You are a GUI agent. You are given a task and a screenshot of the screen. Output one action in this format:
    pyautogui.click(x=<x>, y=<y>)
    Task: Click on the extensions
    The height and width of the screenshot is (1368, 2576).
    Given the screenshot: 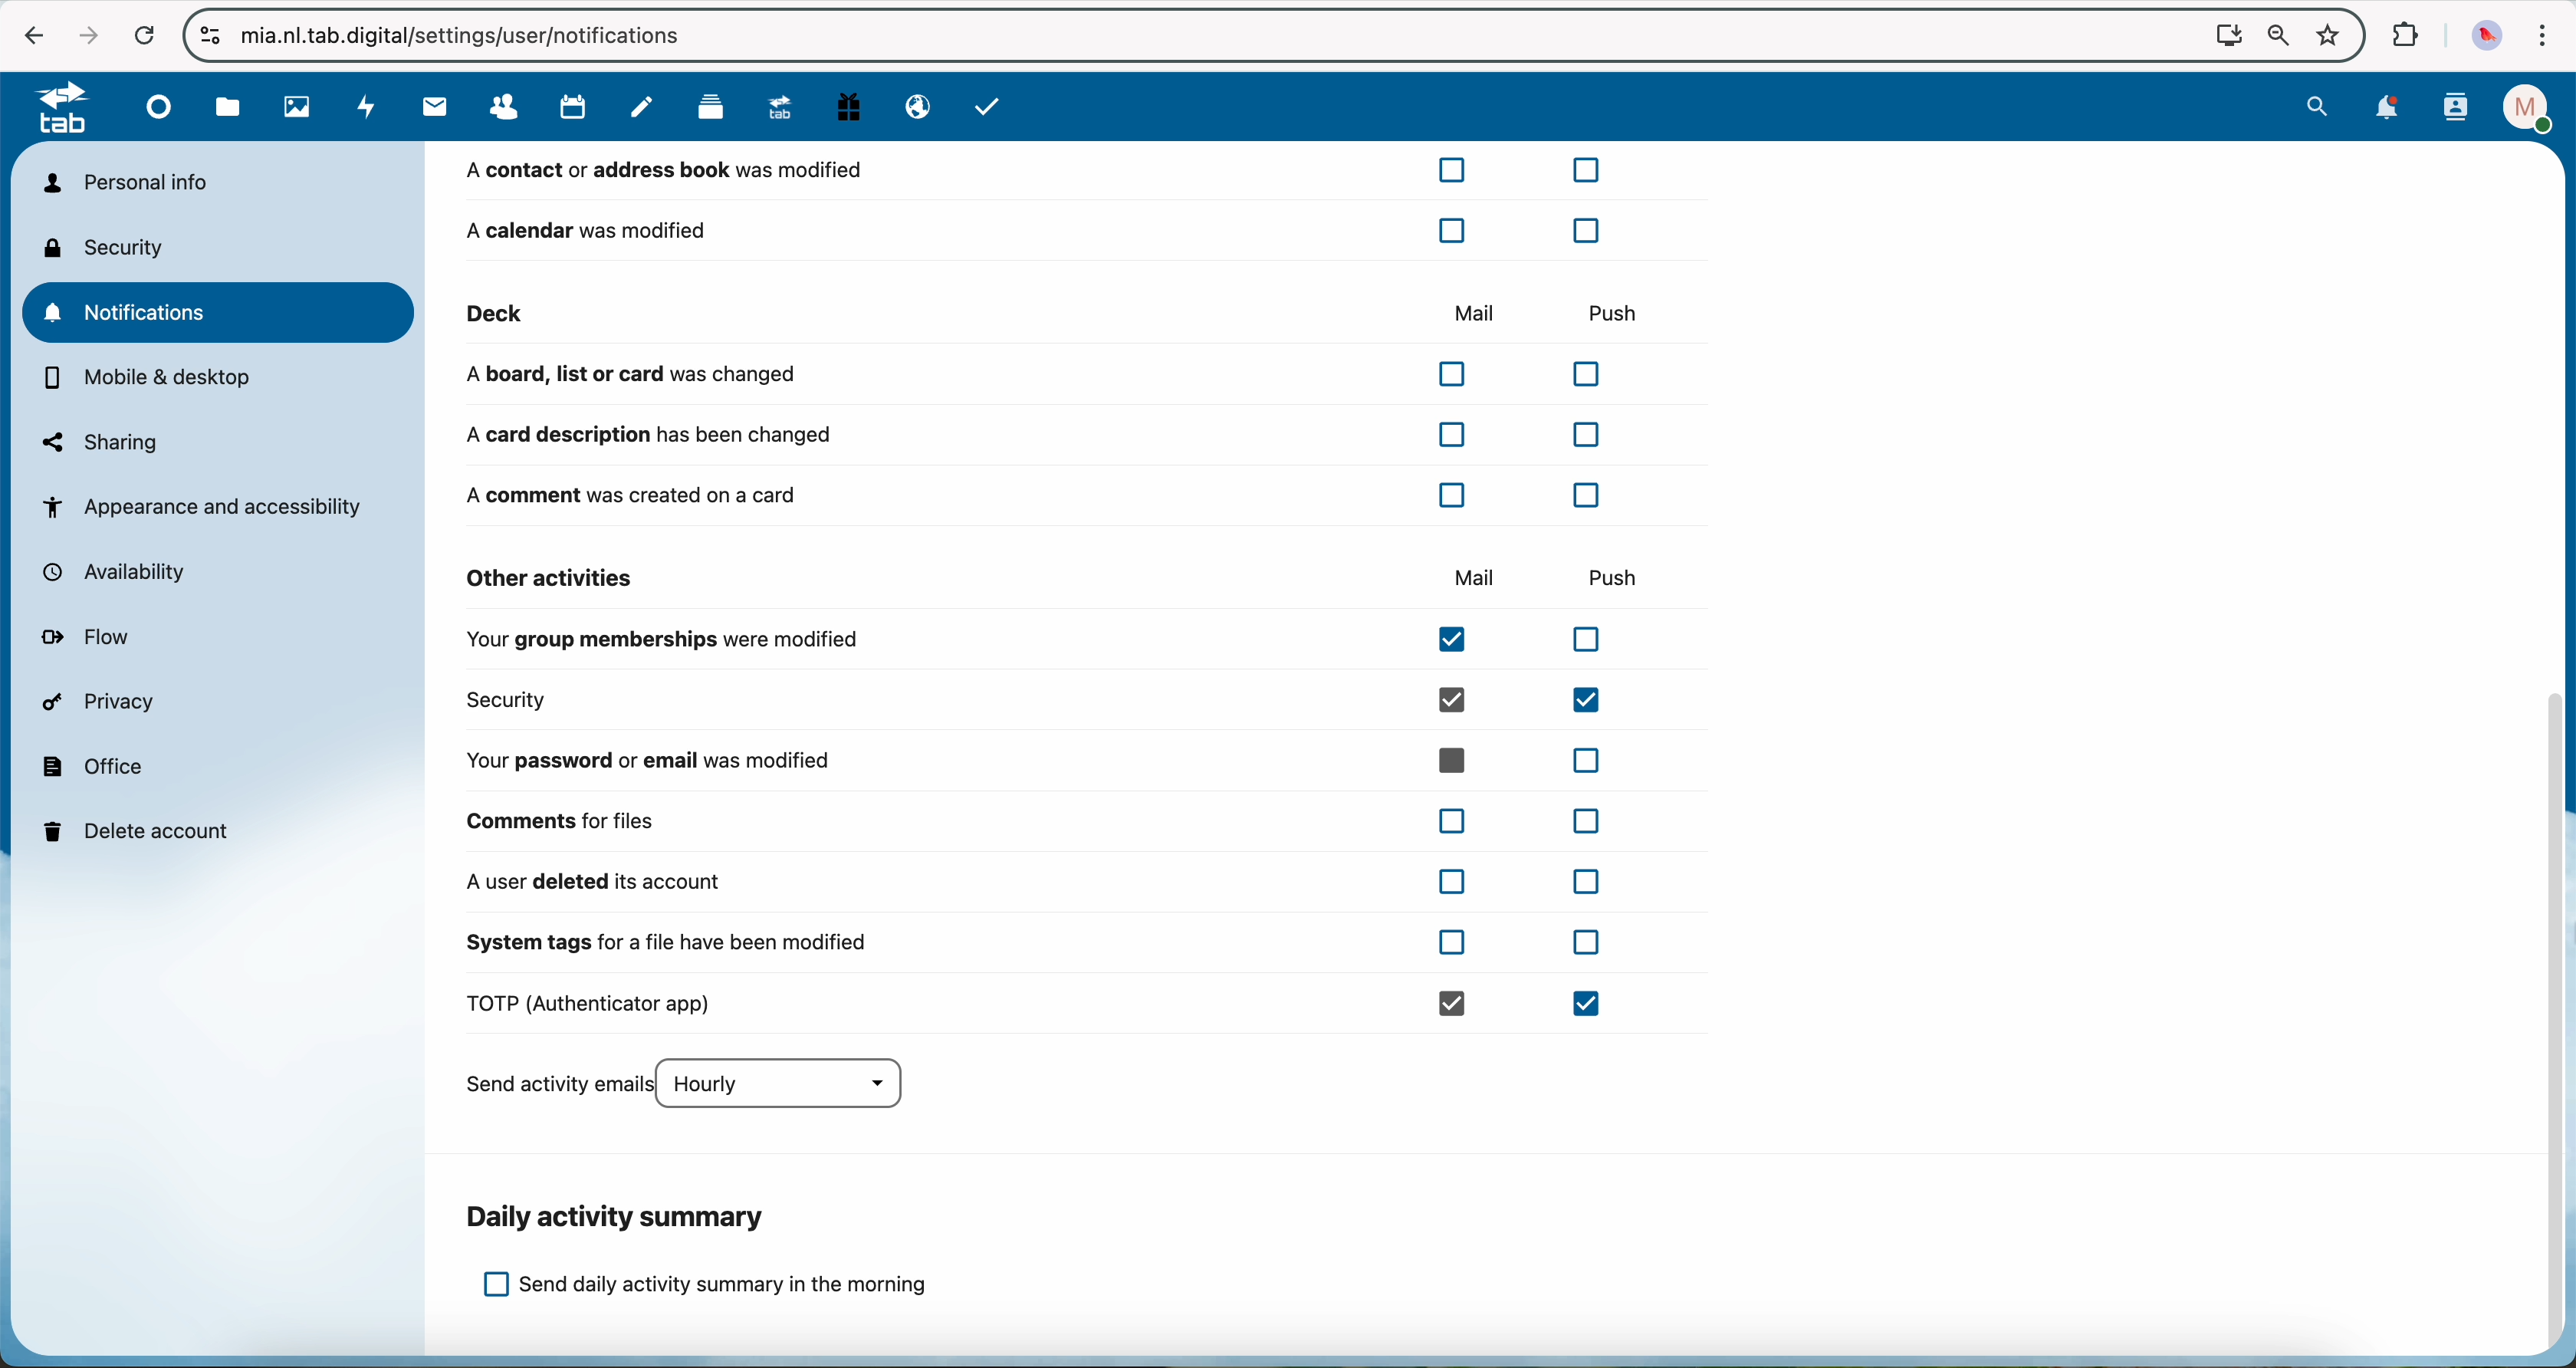 What is the action you would take?
    pyautogui.click(x=2405, y=36)
    